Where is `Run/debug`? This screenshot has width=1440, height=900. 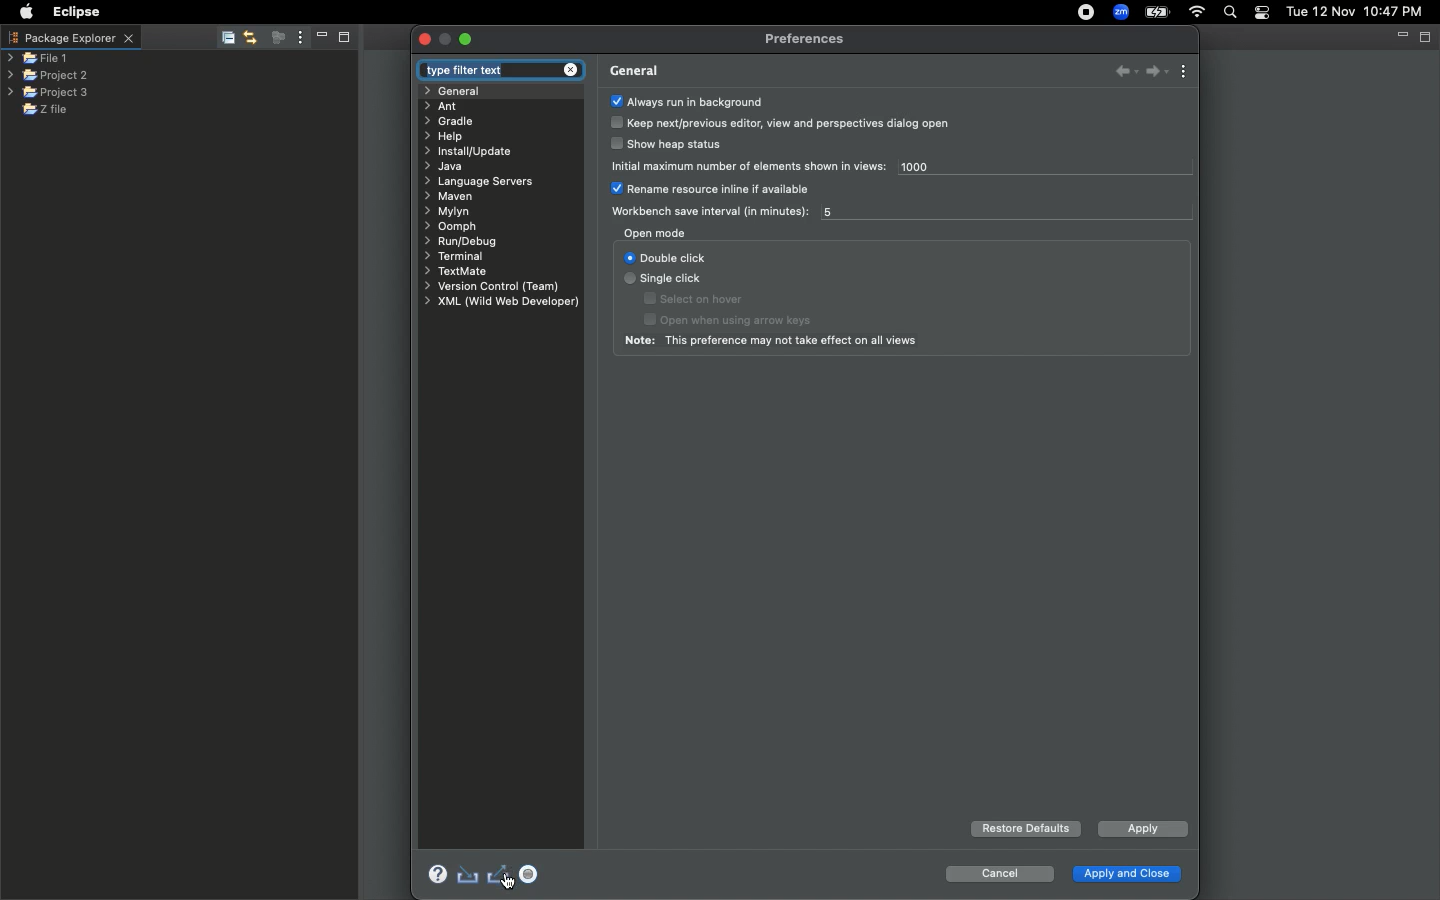 Run/debug is located at coordinates (467, 242).